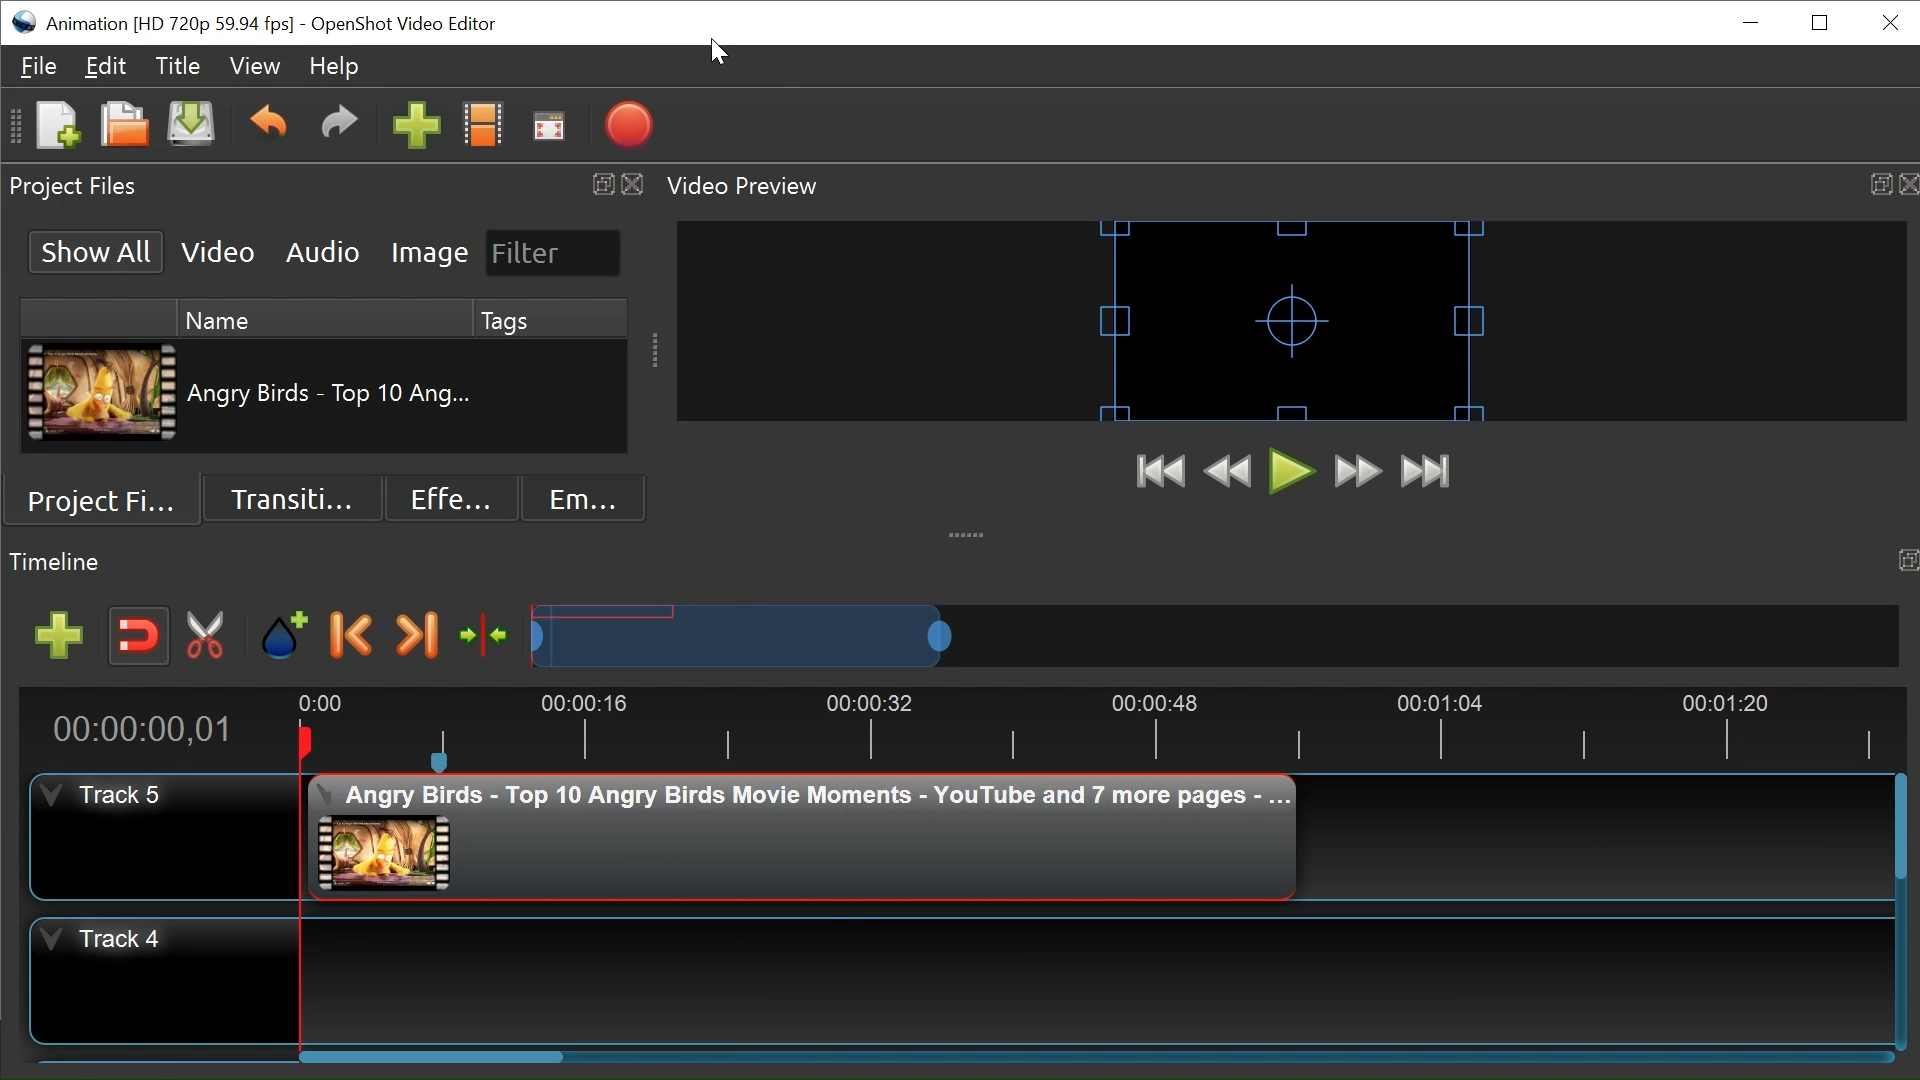  I want to click on Export Video, so click(632, 128).